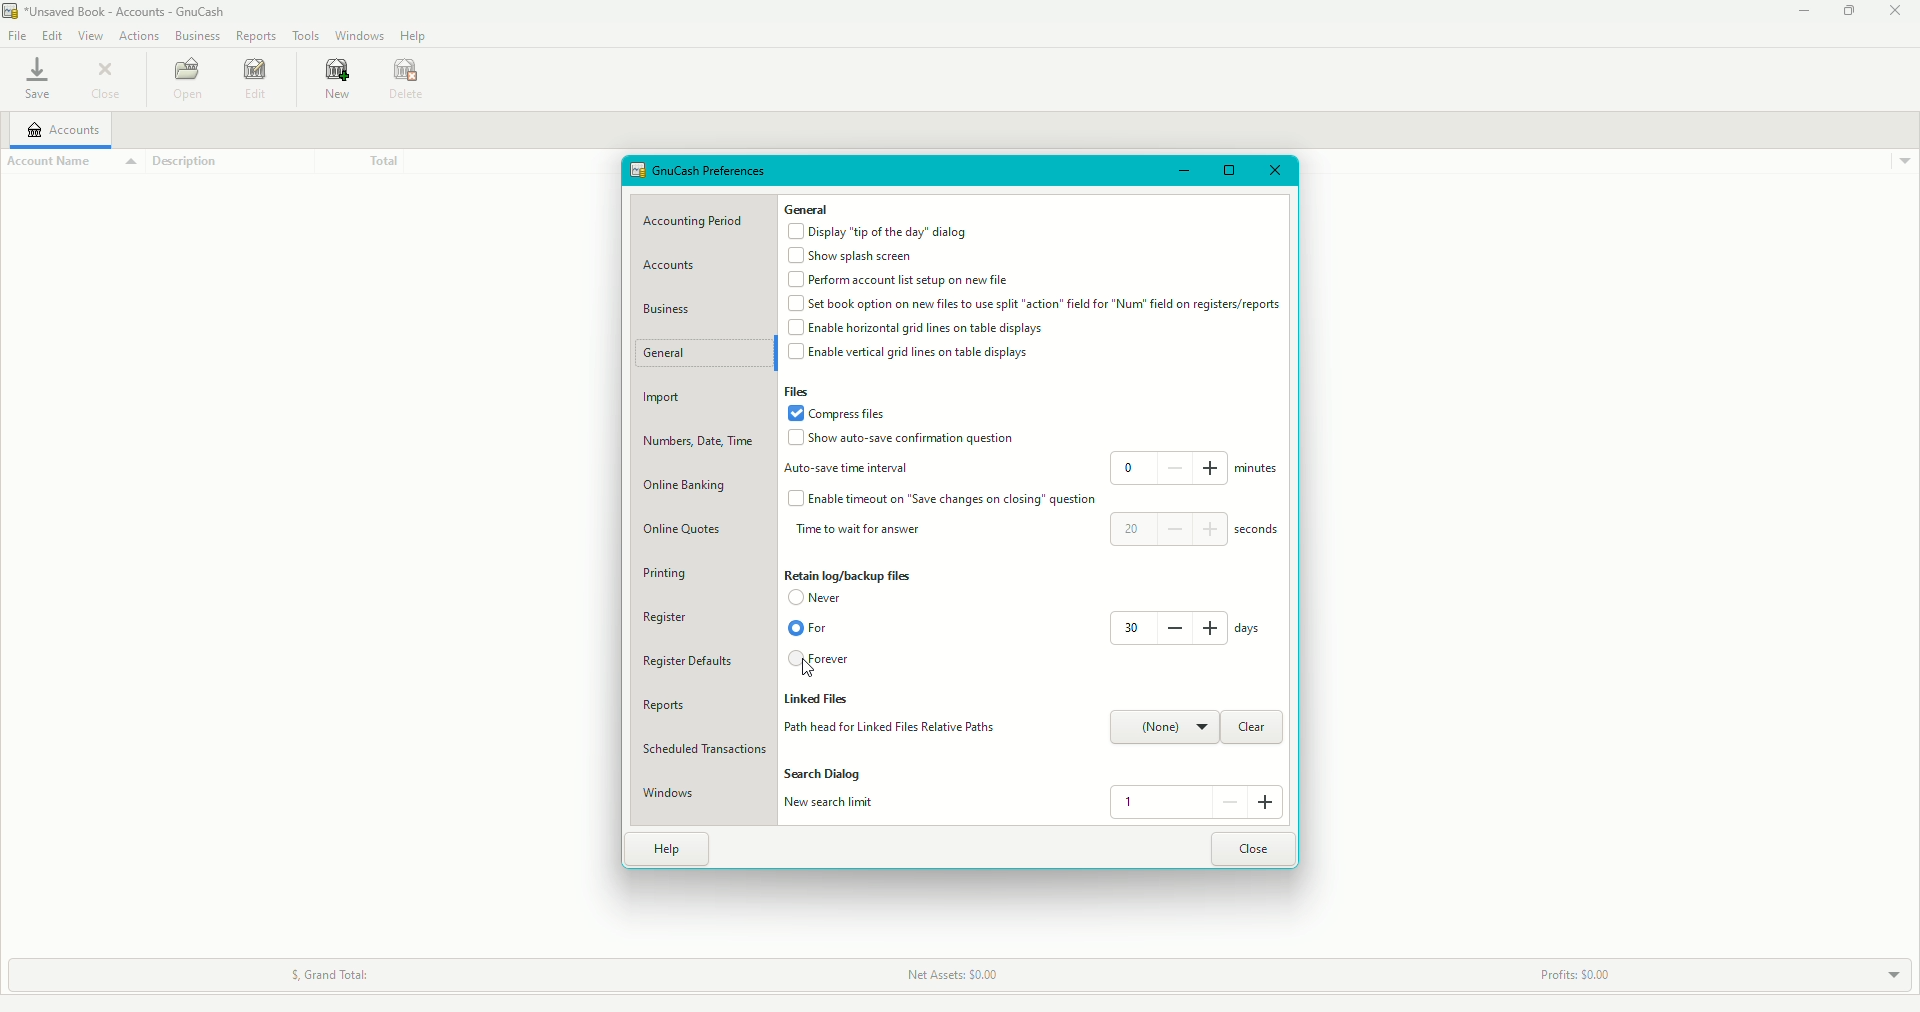 The height and width of the screenshot is (1012, 1920). I want to click on Scheduled Transactions, so click(705, 748).